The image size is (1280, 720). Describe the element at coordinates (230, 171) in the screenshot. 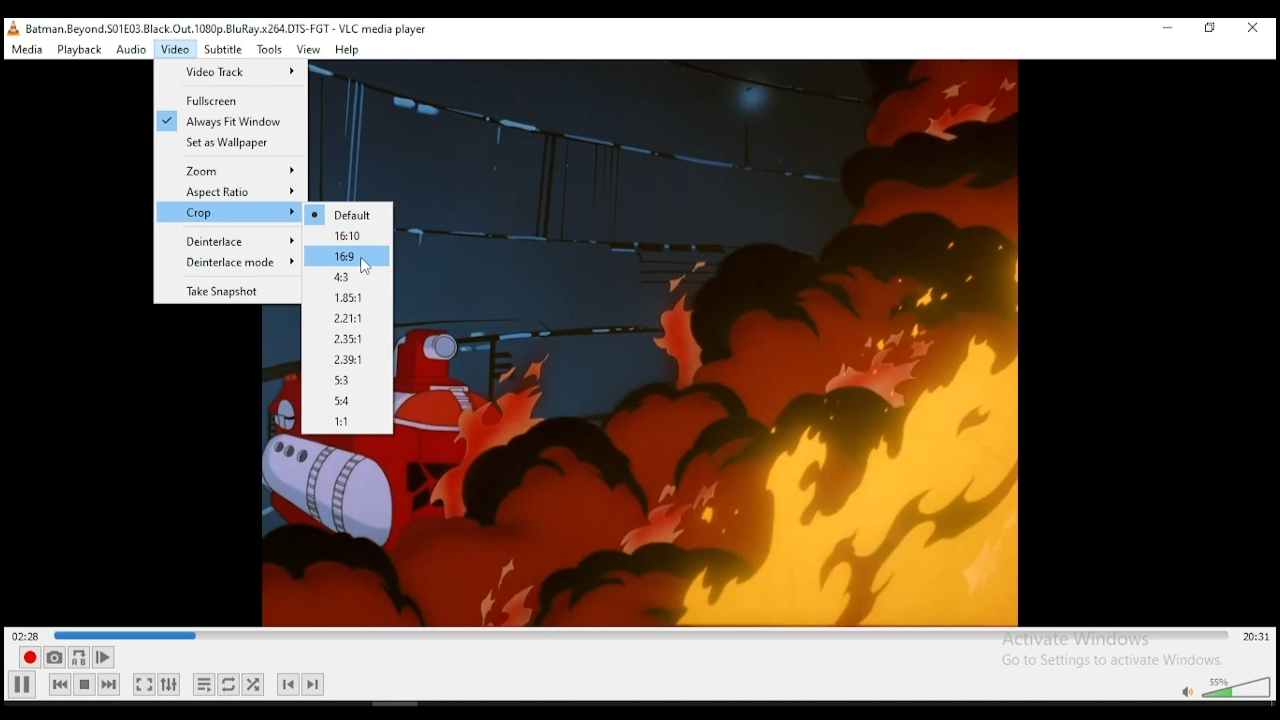

I see `Zoom` at that location.